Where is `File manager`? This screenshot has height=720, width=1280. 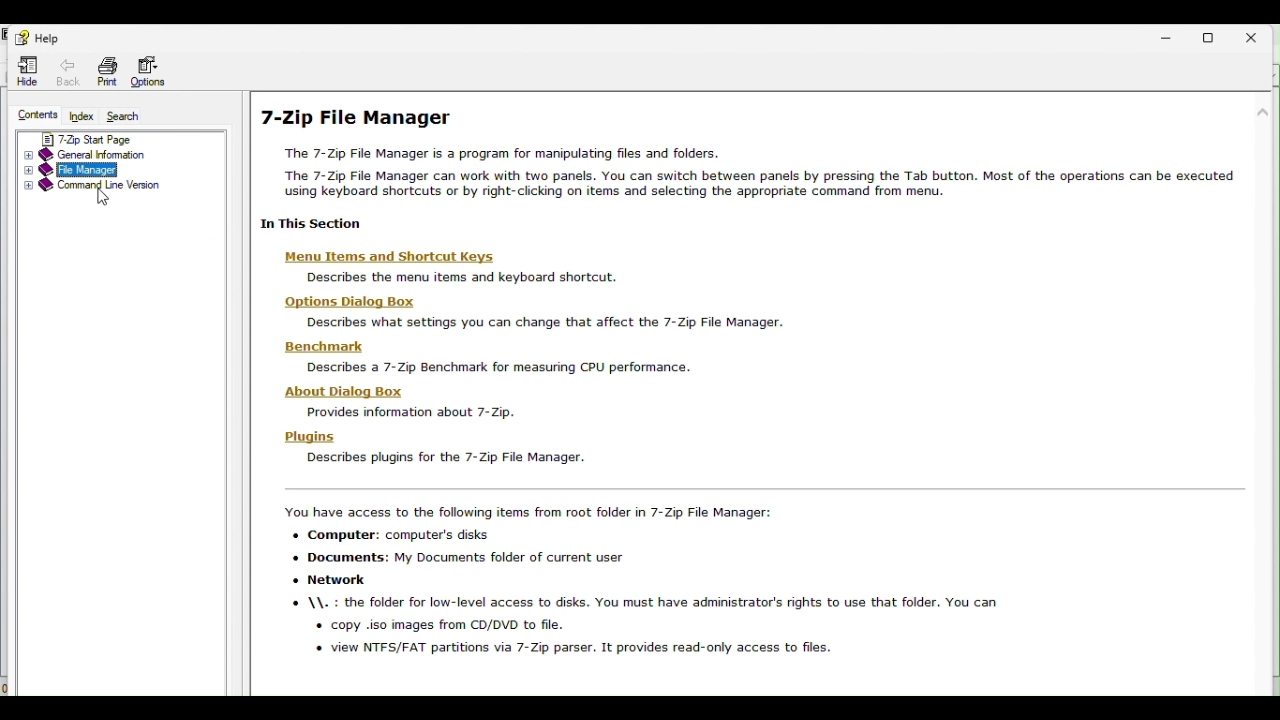 File manager is located at coordinates (100, 170).